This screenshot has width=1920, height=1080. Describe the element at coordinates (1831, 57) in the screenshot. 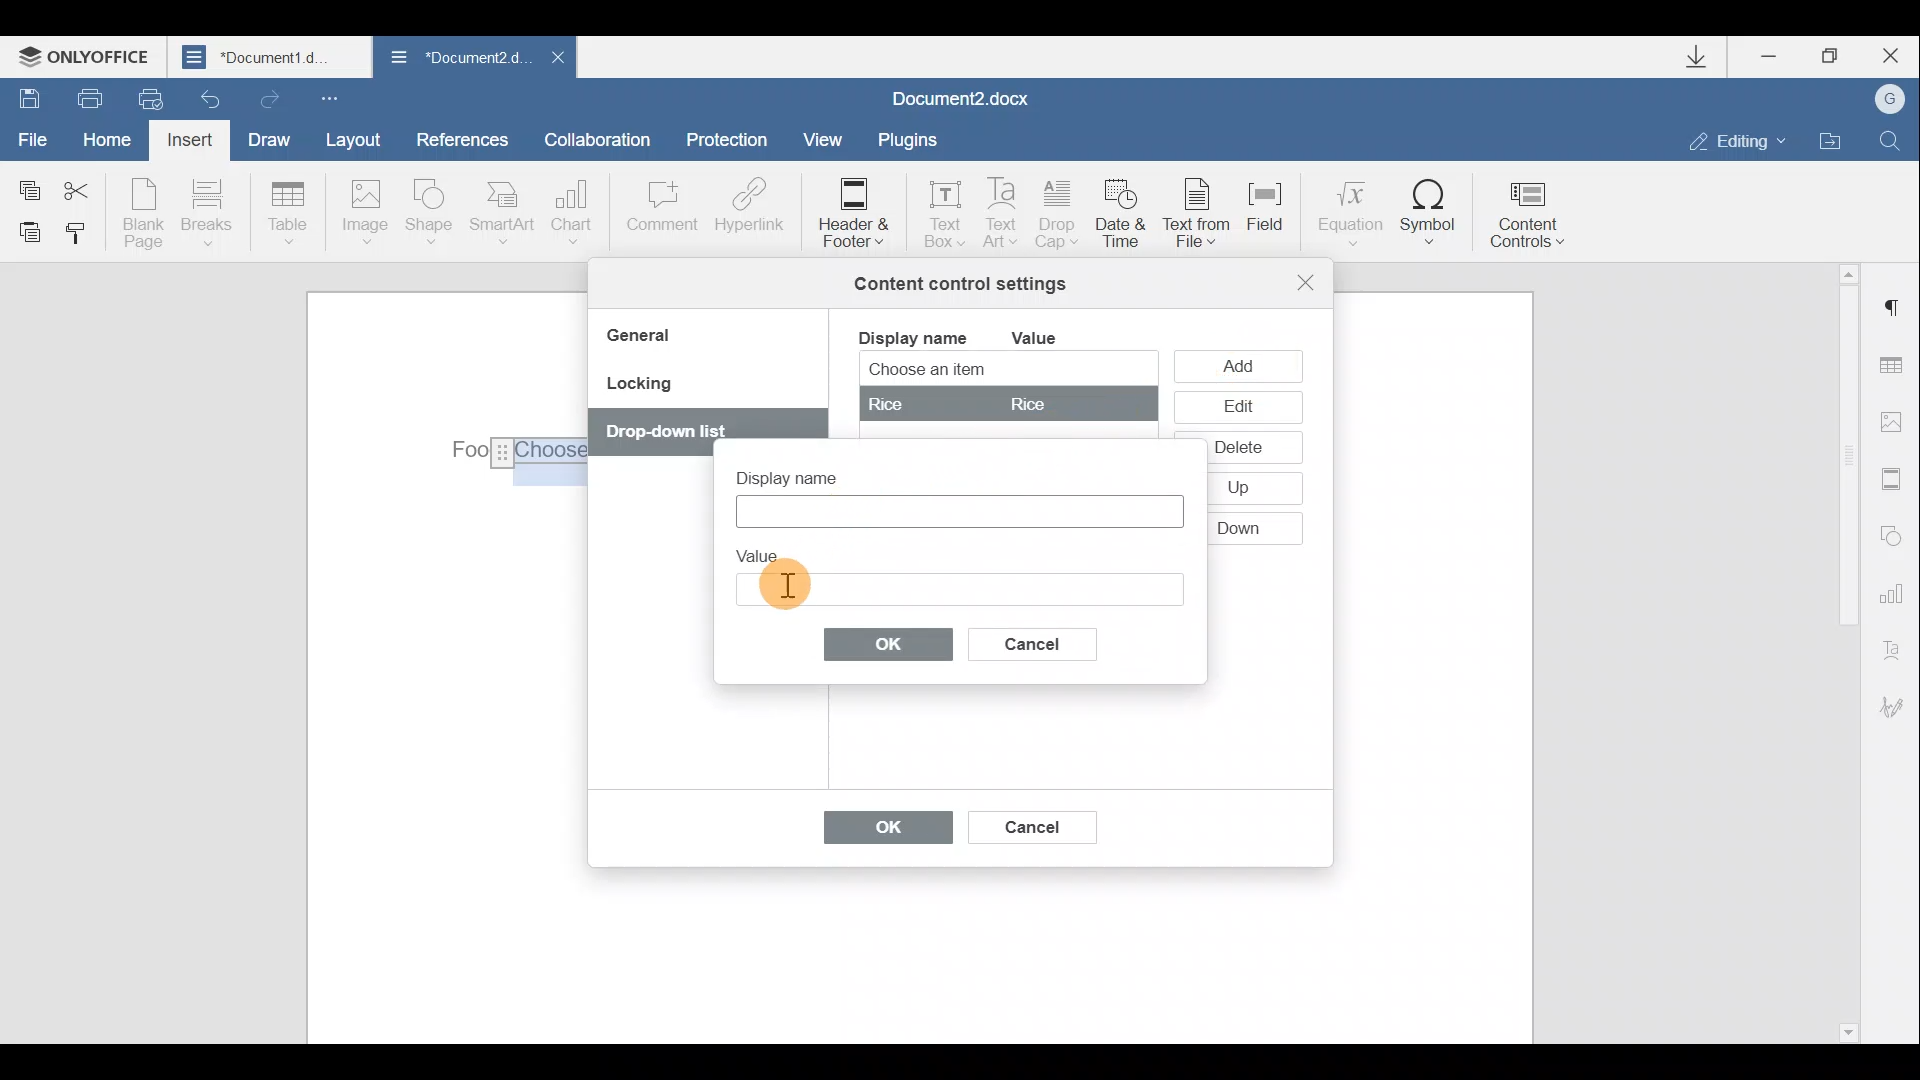

I see `Maximize` at that location.